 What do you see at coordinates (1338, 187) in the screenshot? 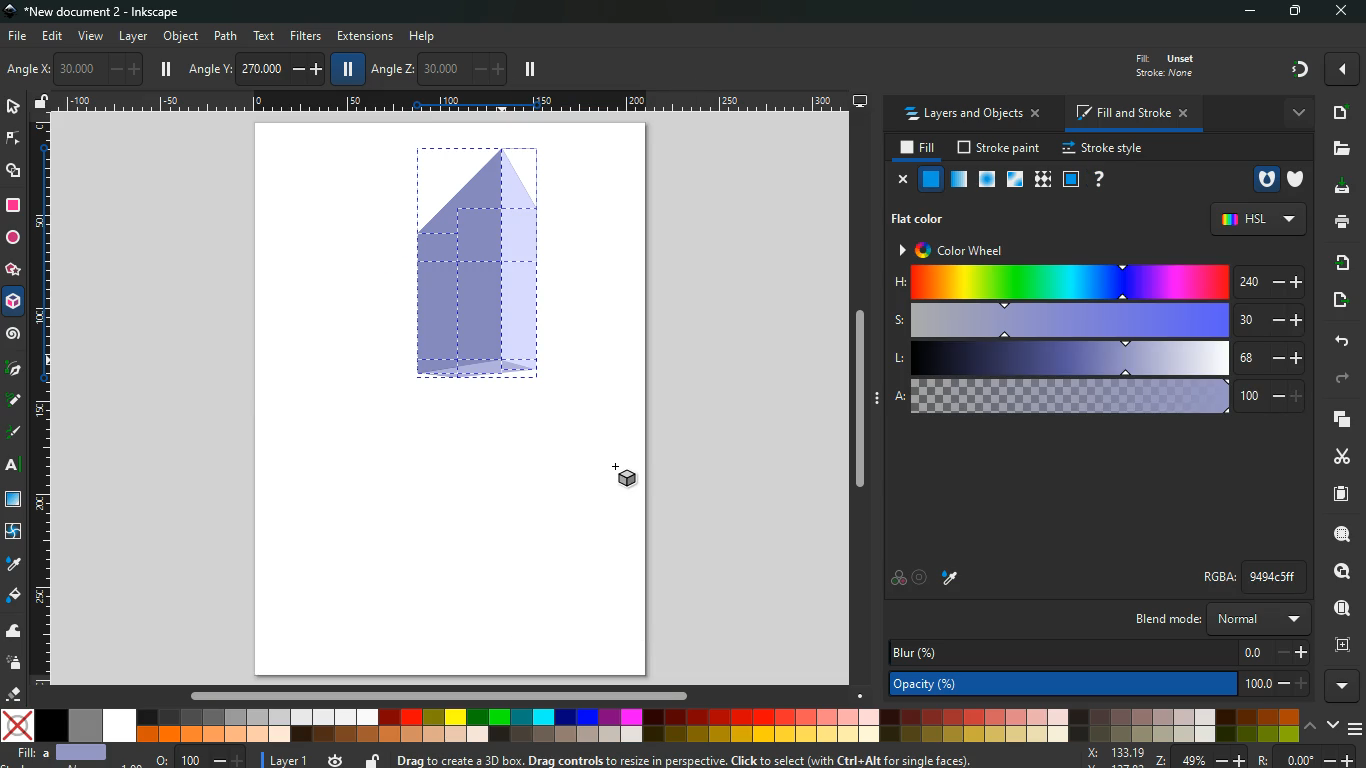
I see `download` at bounding box center [1338, 187].